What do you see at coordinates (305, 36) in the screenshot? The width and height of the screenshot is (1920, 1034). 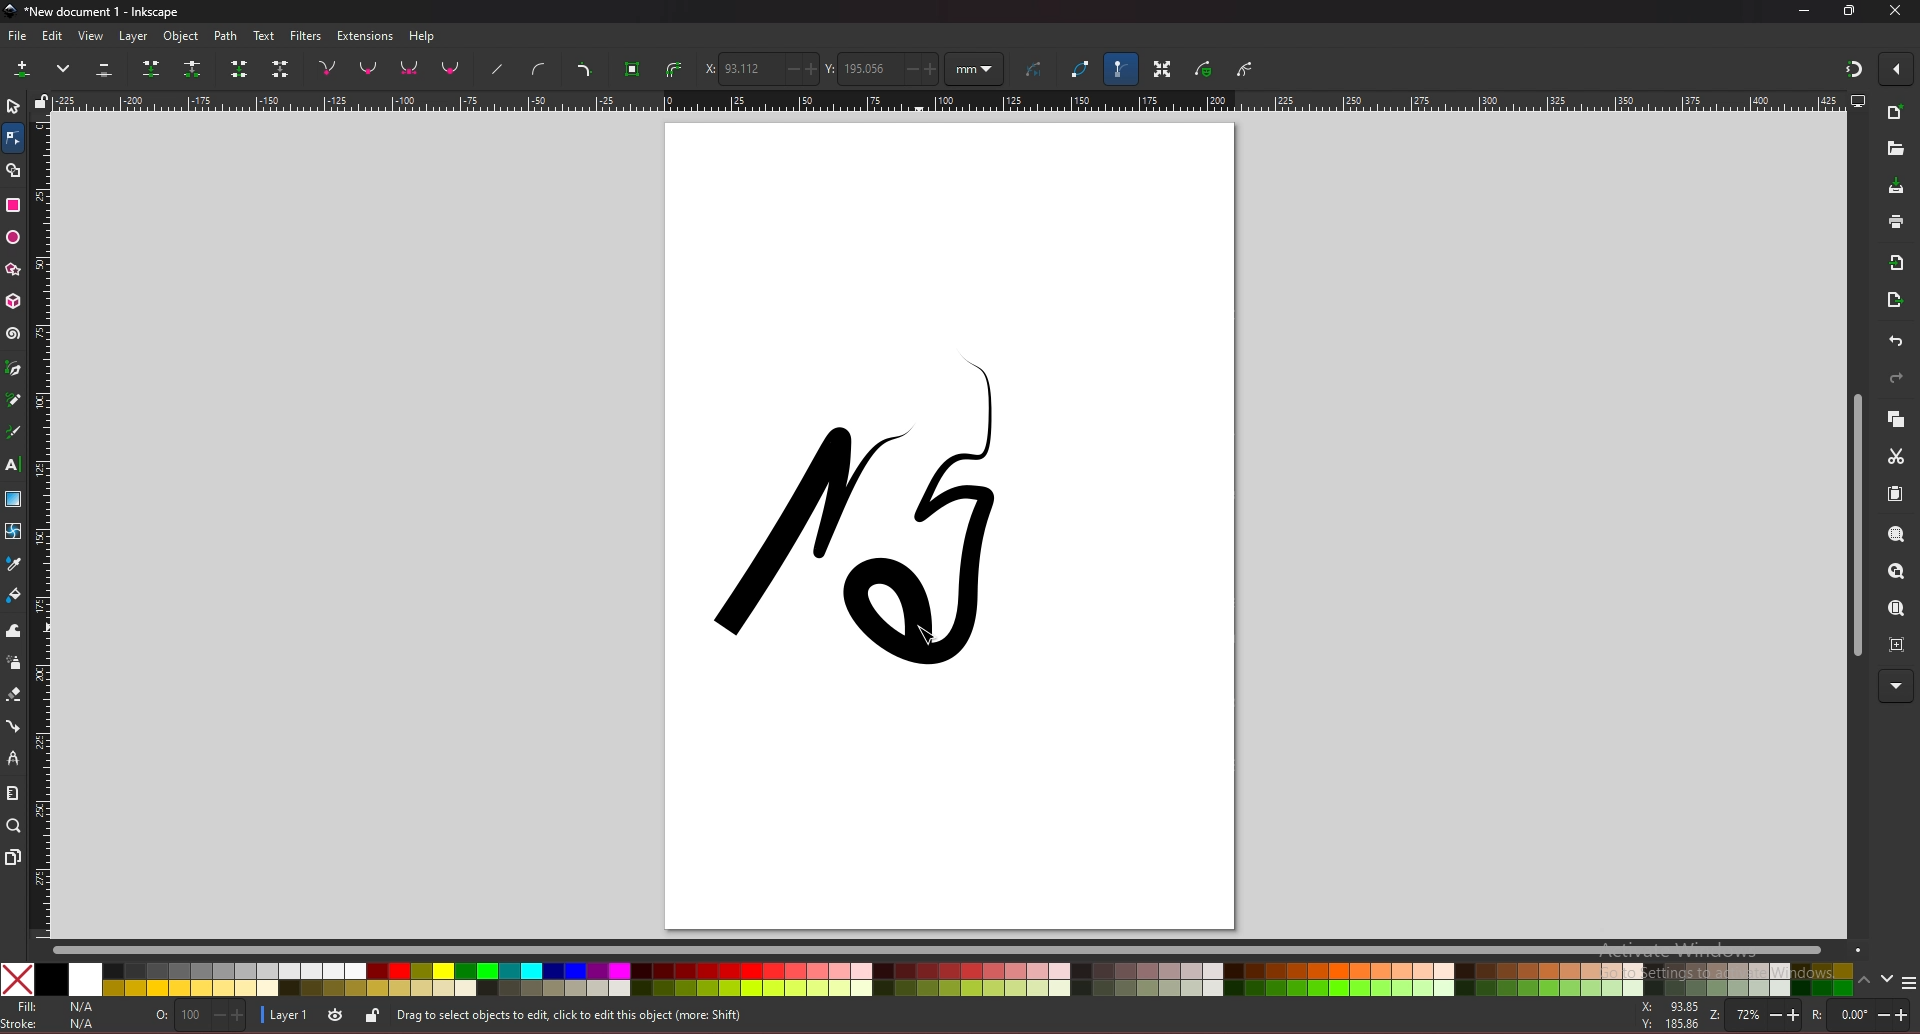 I see `filters` at bounding box center [305, 36].